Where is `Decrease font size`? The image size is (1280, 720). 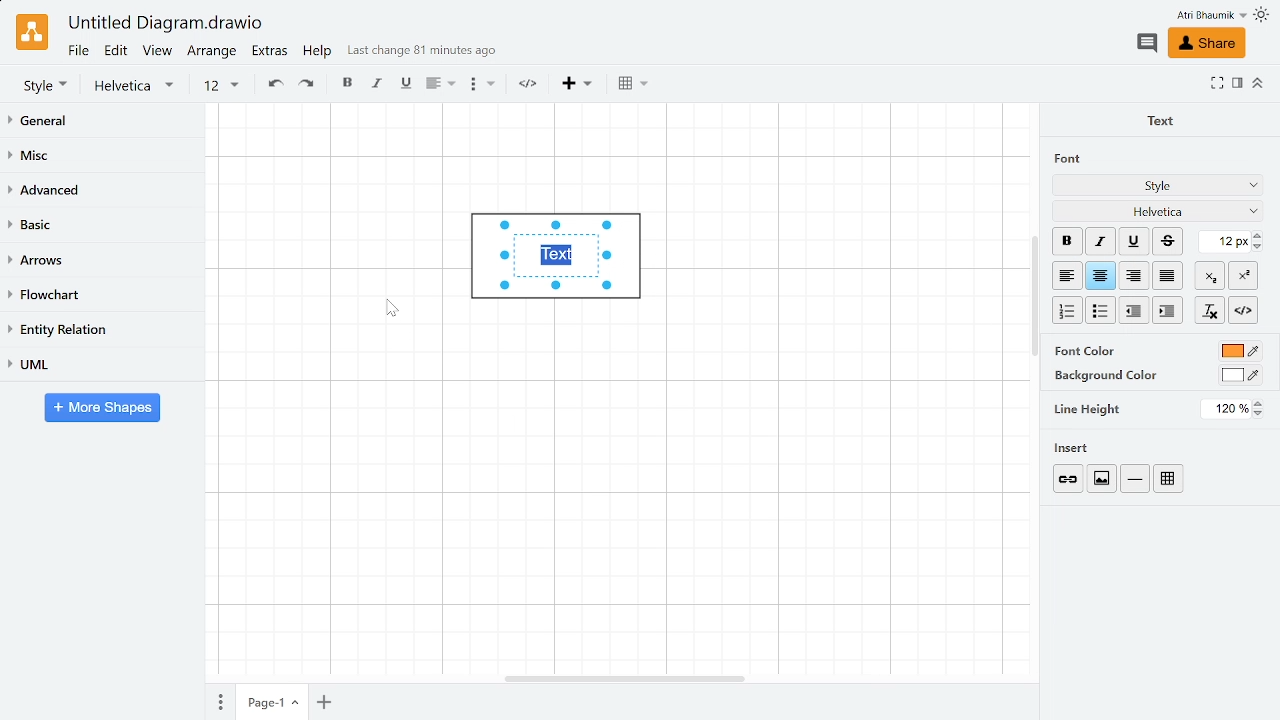
Decrease font size is located at coordinates (1259, 246).